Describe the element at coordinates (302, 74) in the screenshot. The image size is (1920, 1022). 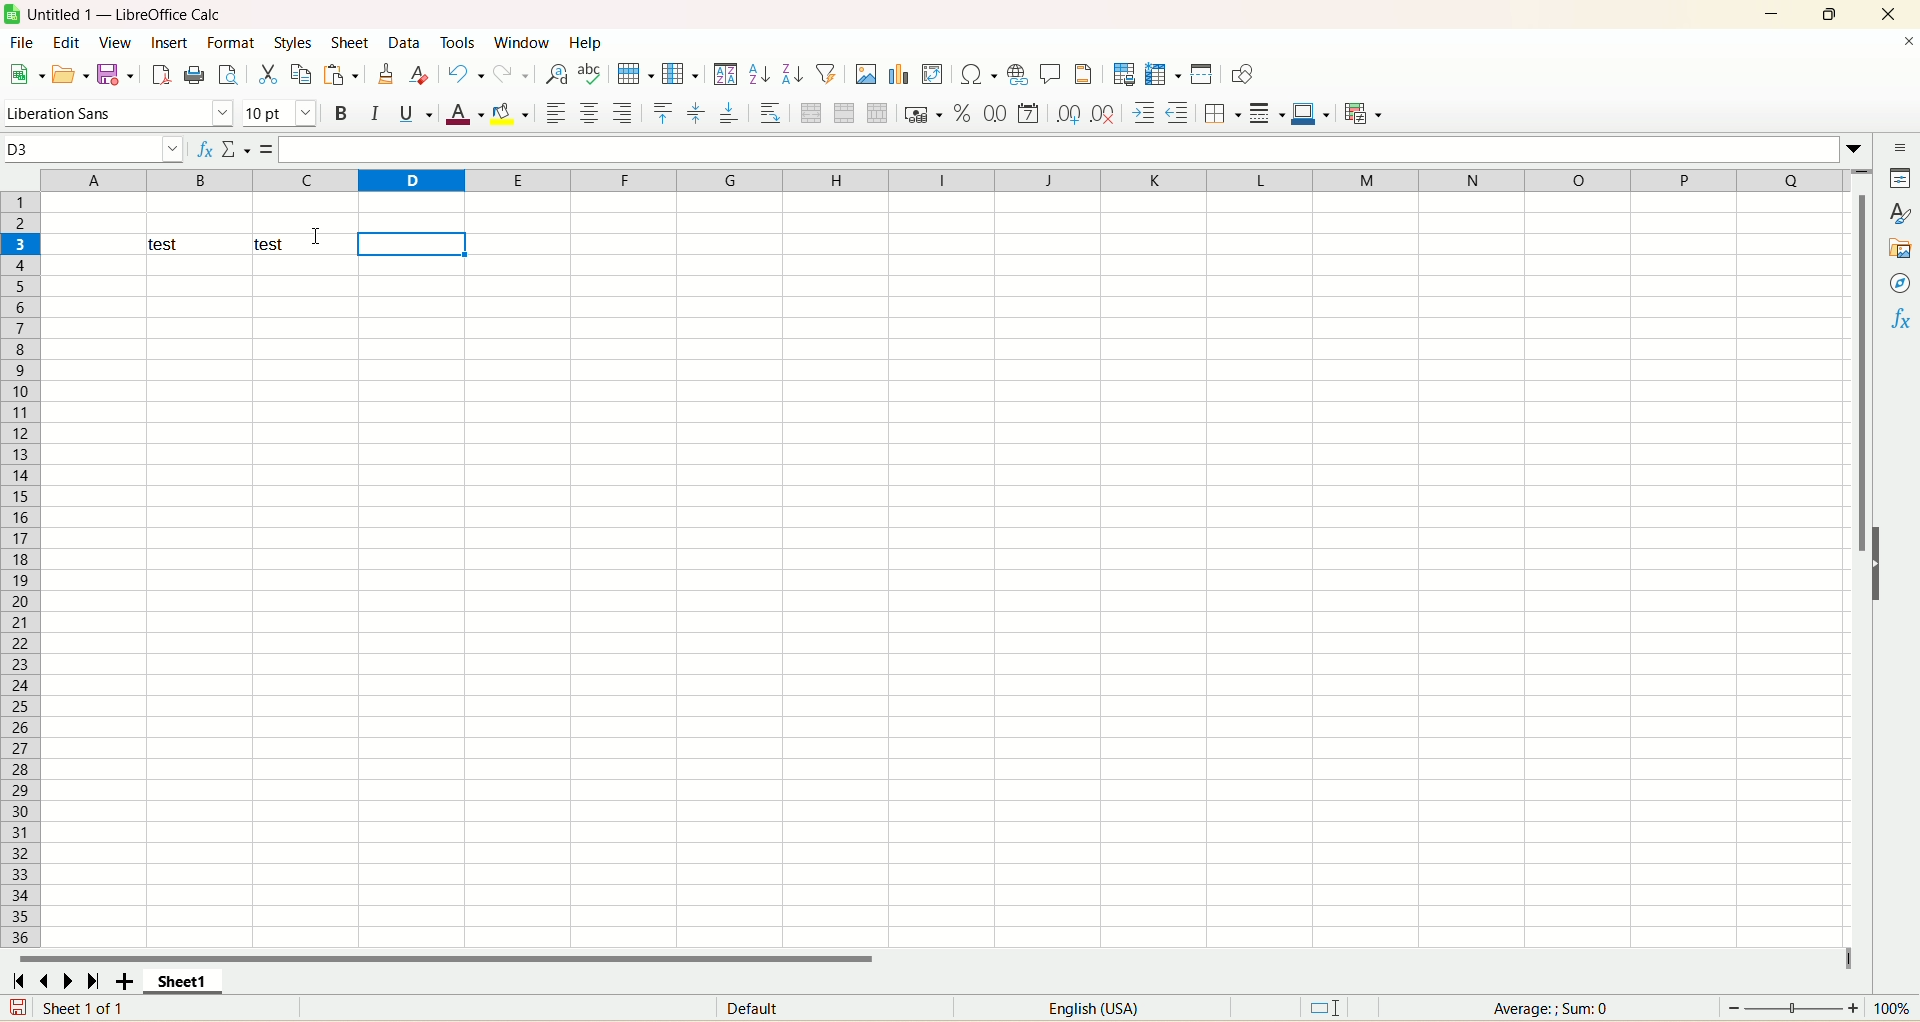
I see `copy` at that location.